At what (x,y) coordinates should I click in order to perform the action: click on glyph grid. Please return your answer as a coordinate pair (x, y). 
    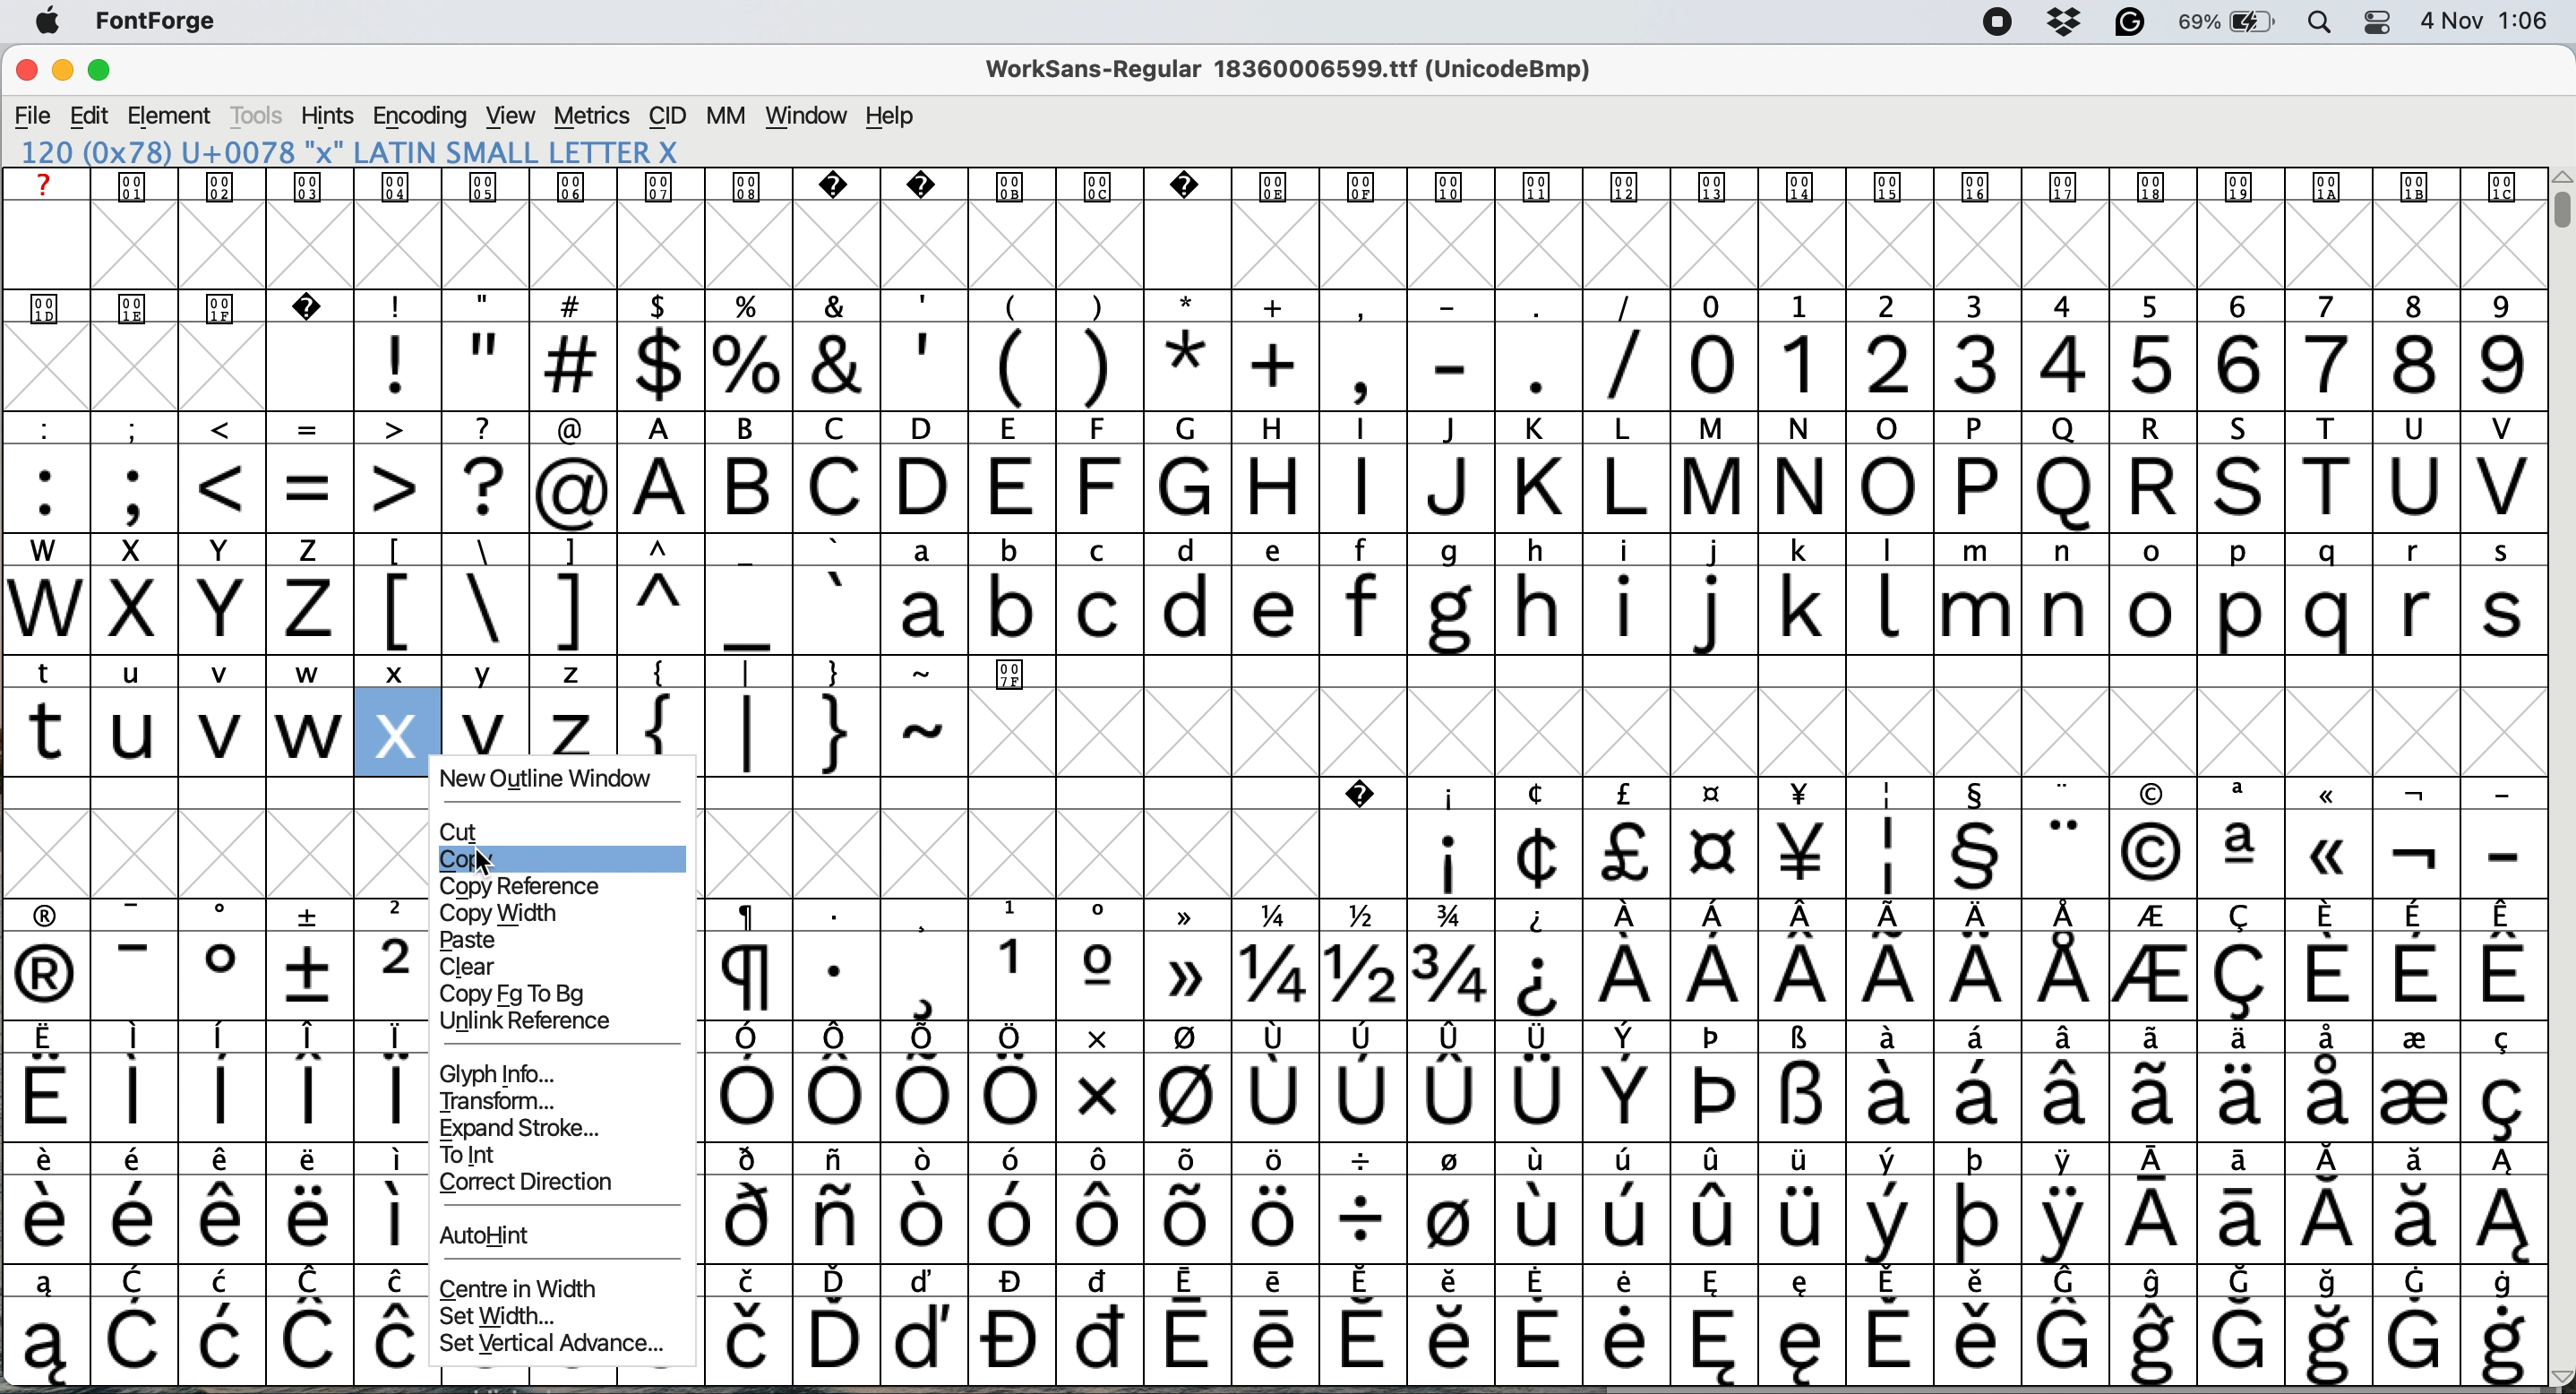
    Looking at the image, I should click on (1285, 247).